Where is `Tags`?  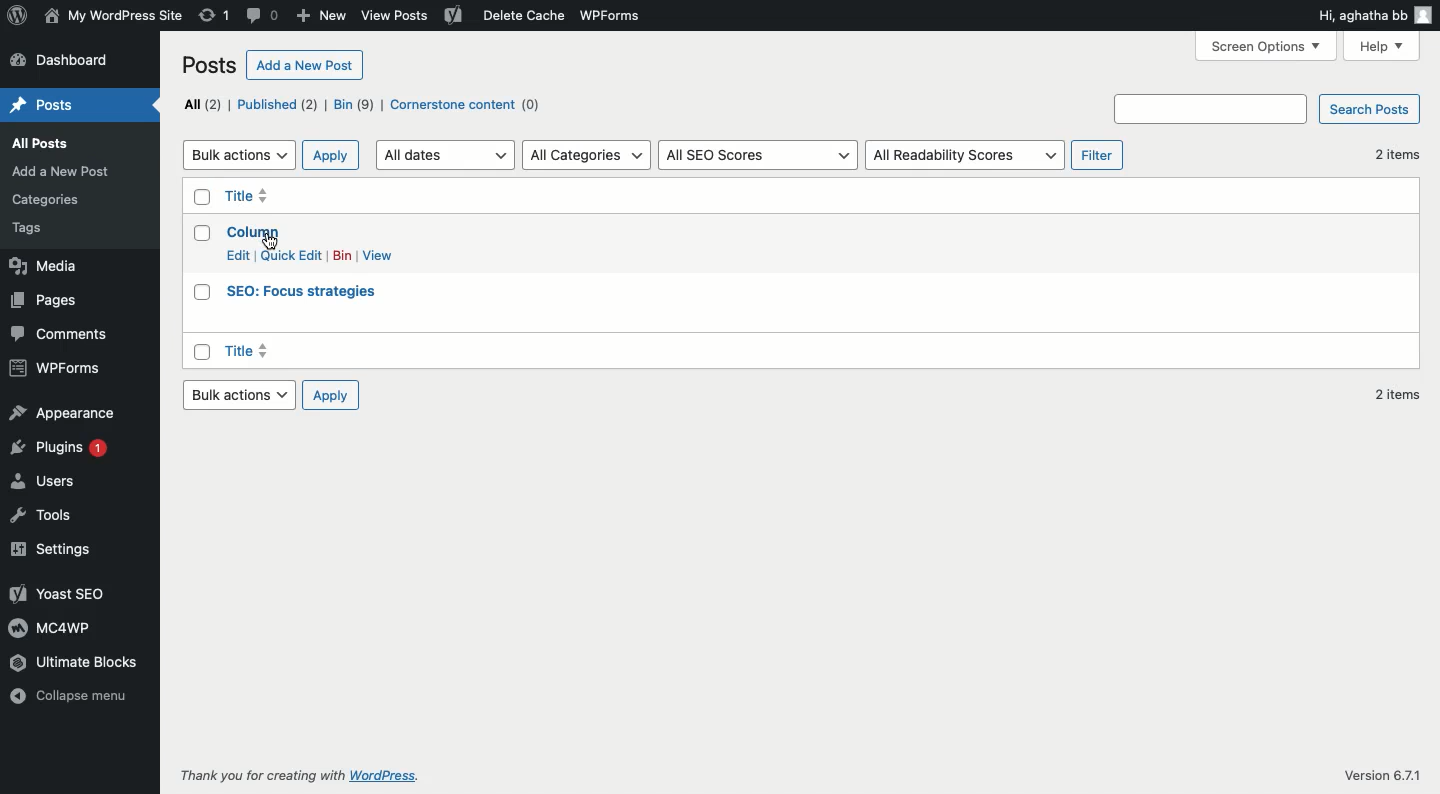 Tags is located at coordinates (33, 230).